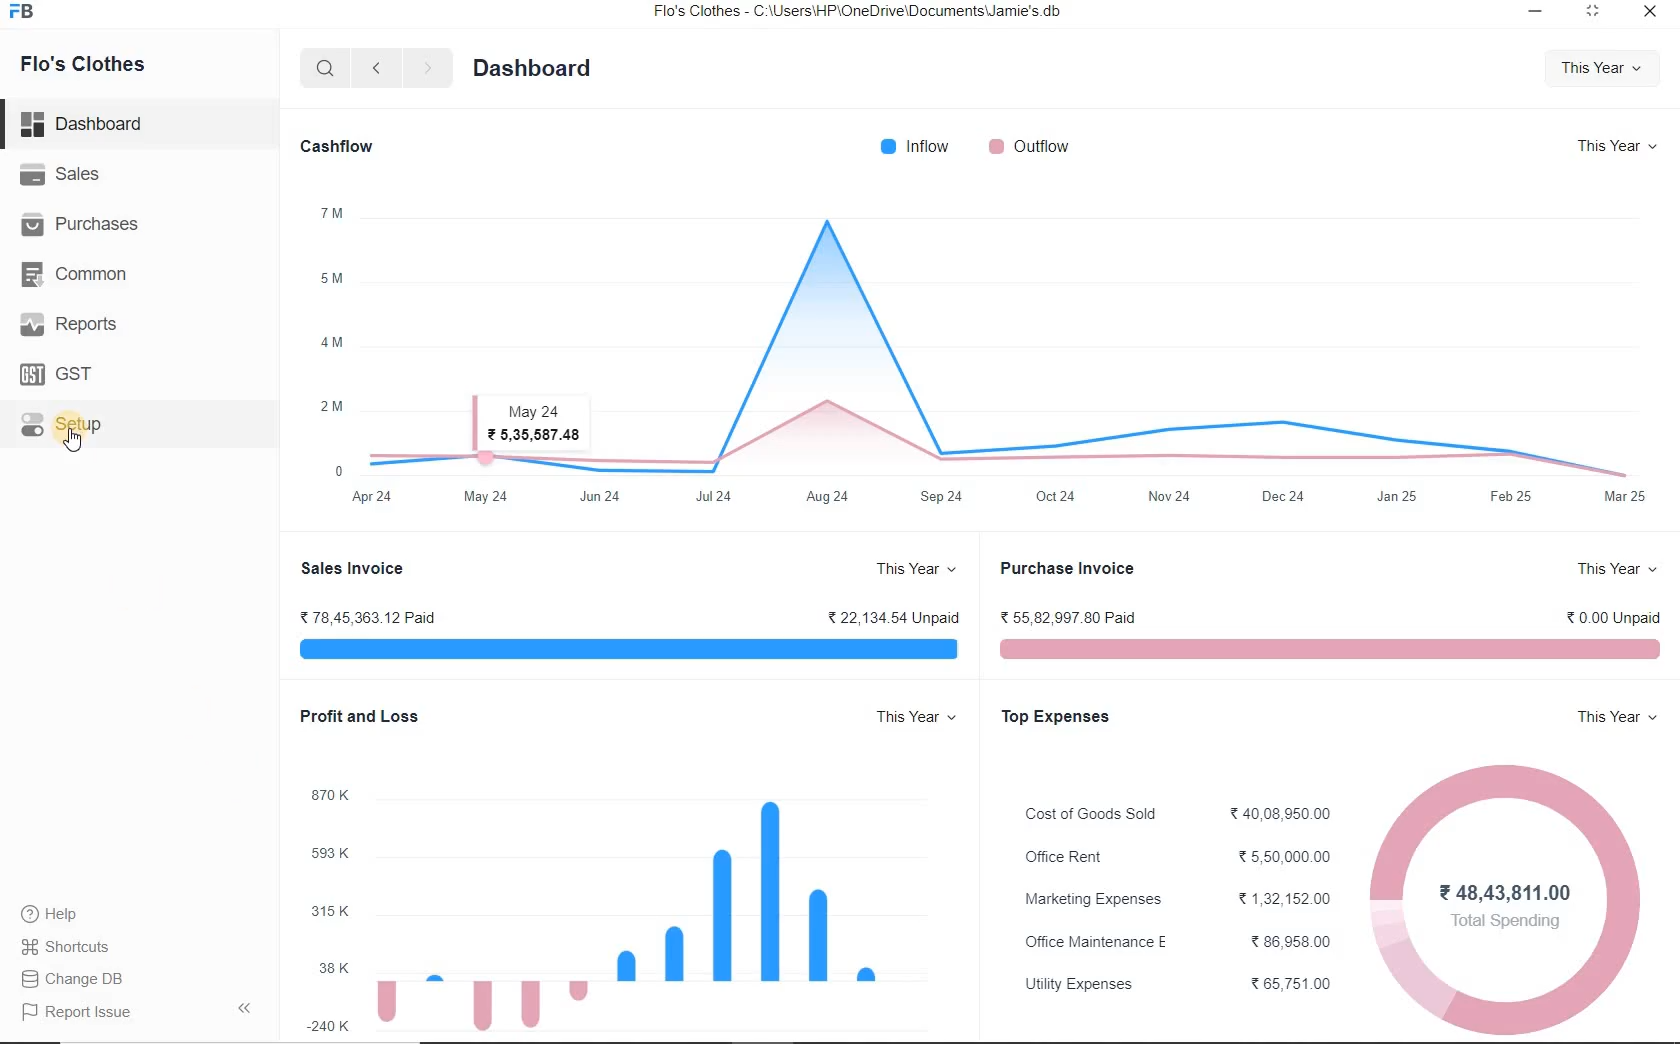  I want to click on Profit and Loss, so click(353, 714).